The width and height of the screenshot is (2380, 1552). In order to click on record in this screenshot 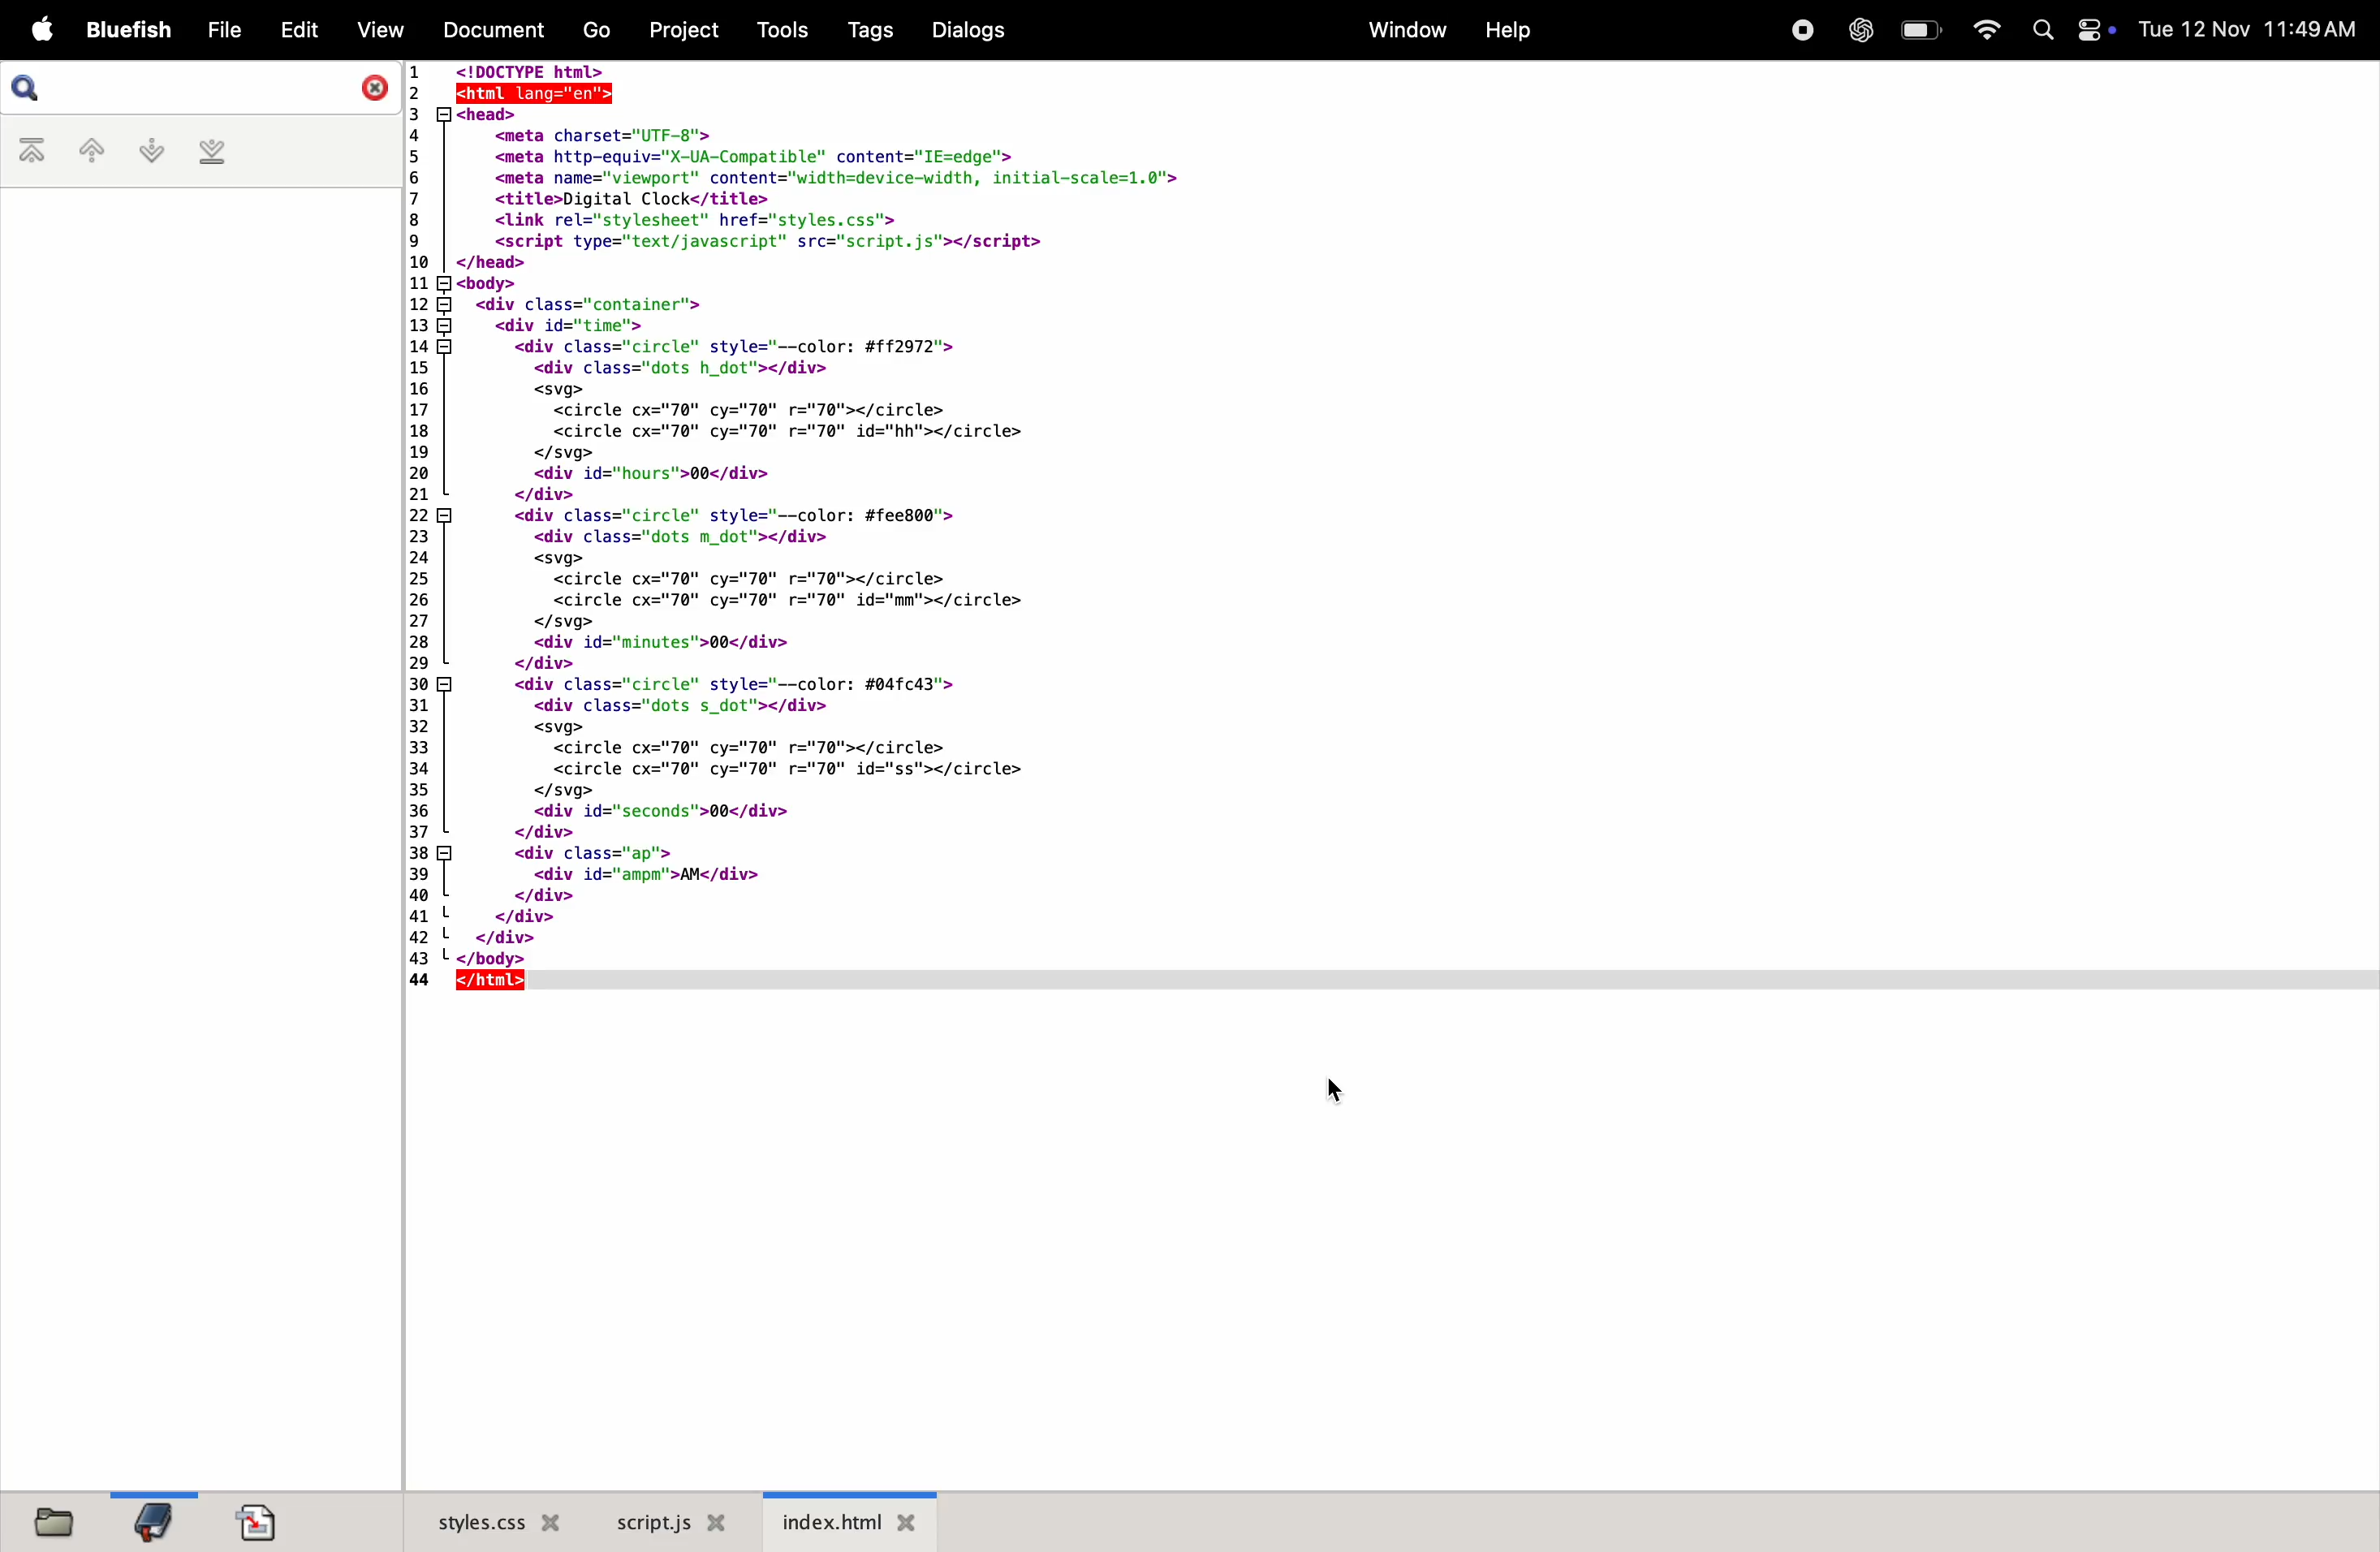, I will do `click(1796, 30)`.